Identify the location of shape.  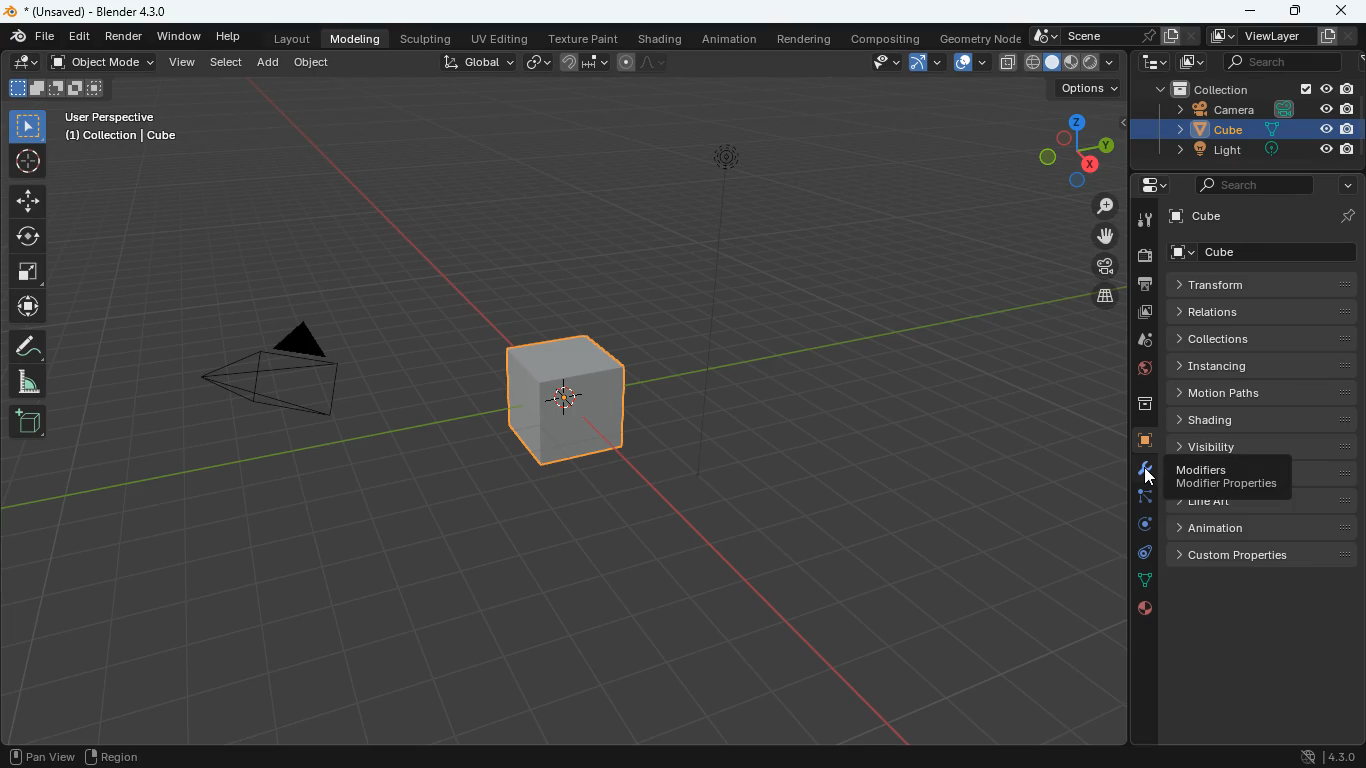
(56, 88).